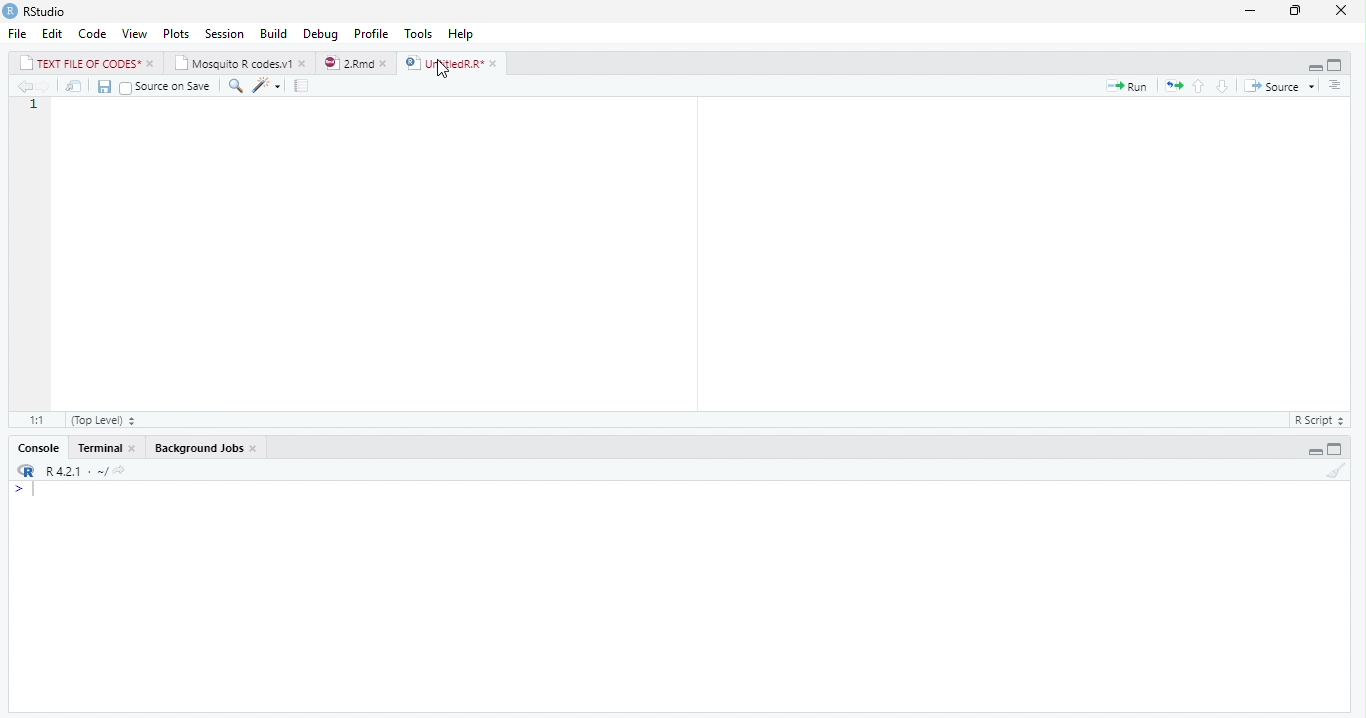 This screenshot has height=718, width=1366. Describe the element at coordinates (1342, 10) in the screenshot. I see `Close` at that location.